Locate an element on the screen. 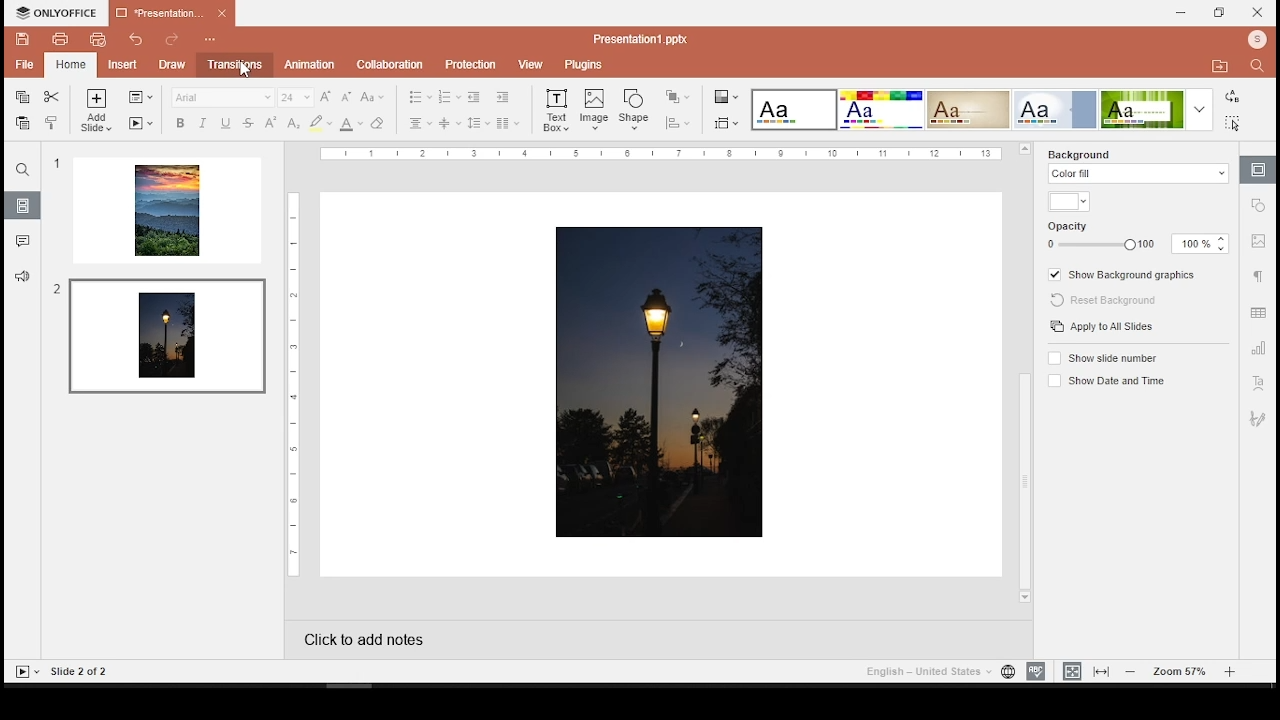 This screenshot has width=1280, height=720. english - united states is located at coordinates (925, 674).